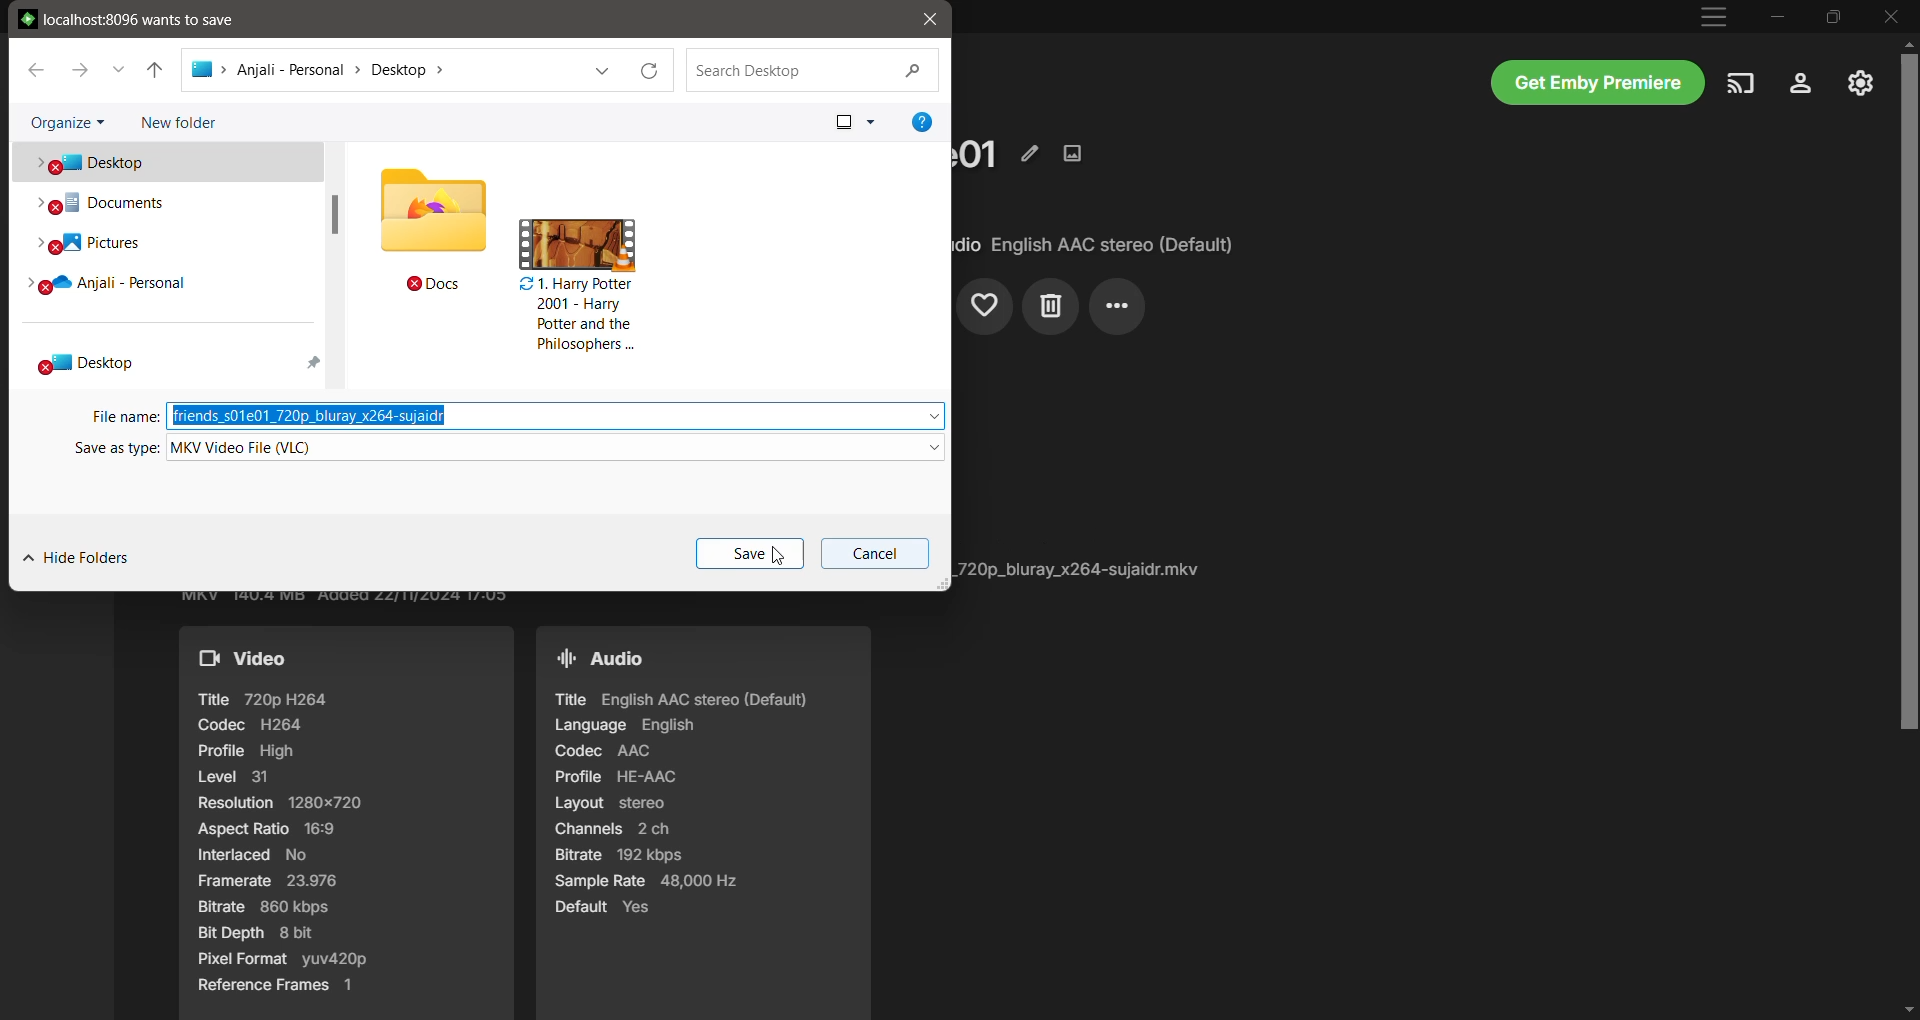  What do you see at coordinates (980, 152) in the screenshot?
I see `TV episode name and details` at bounding box center [980, 152].